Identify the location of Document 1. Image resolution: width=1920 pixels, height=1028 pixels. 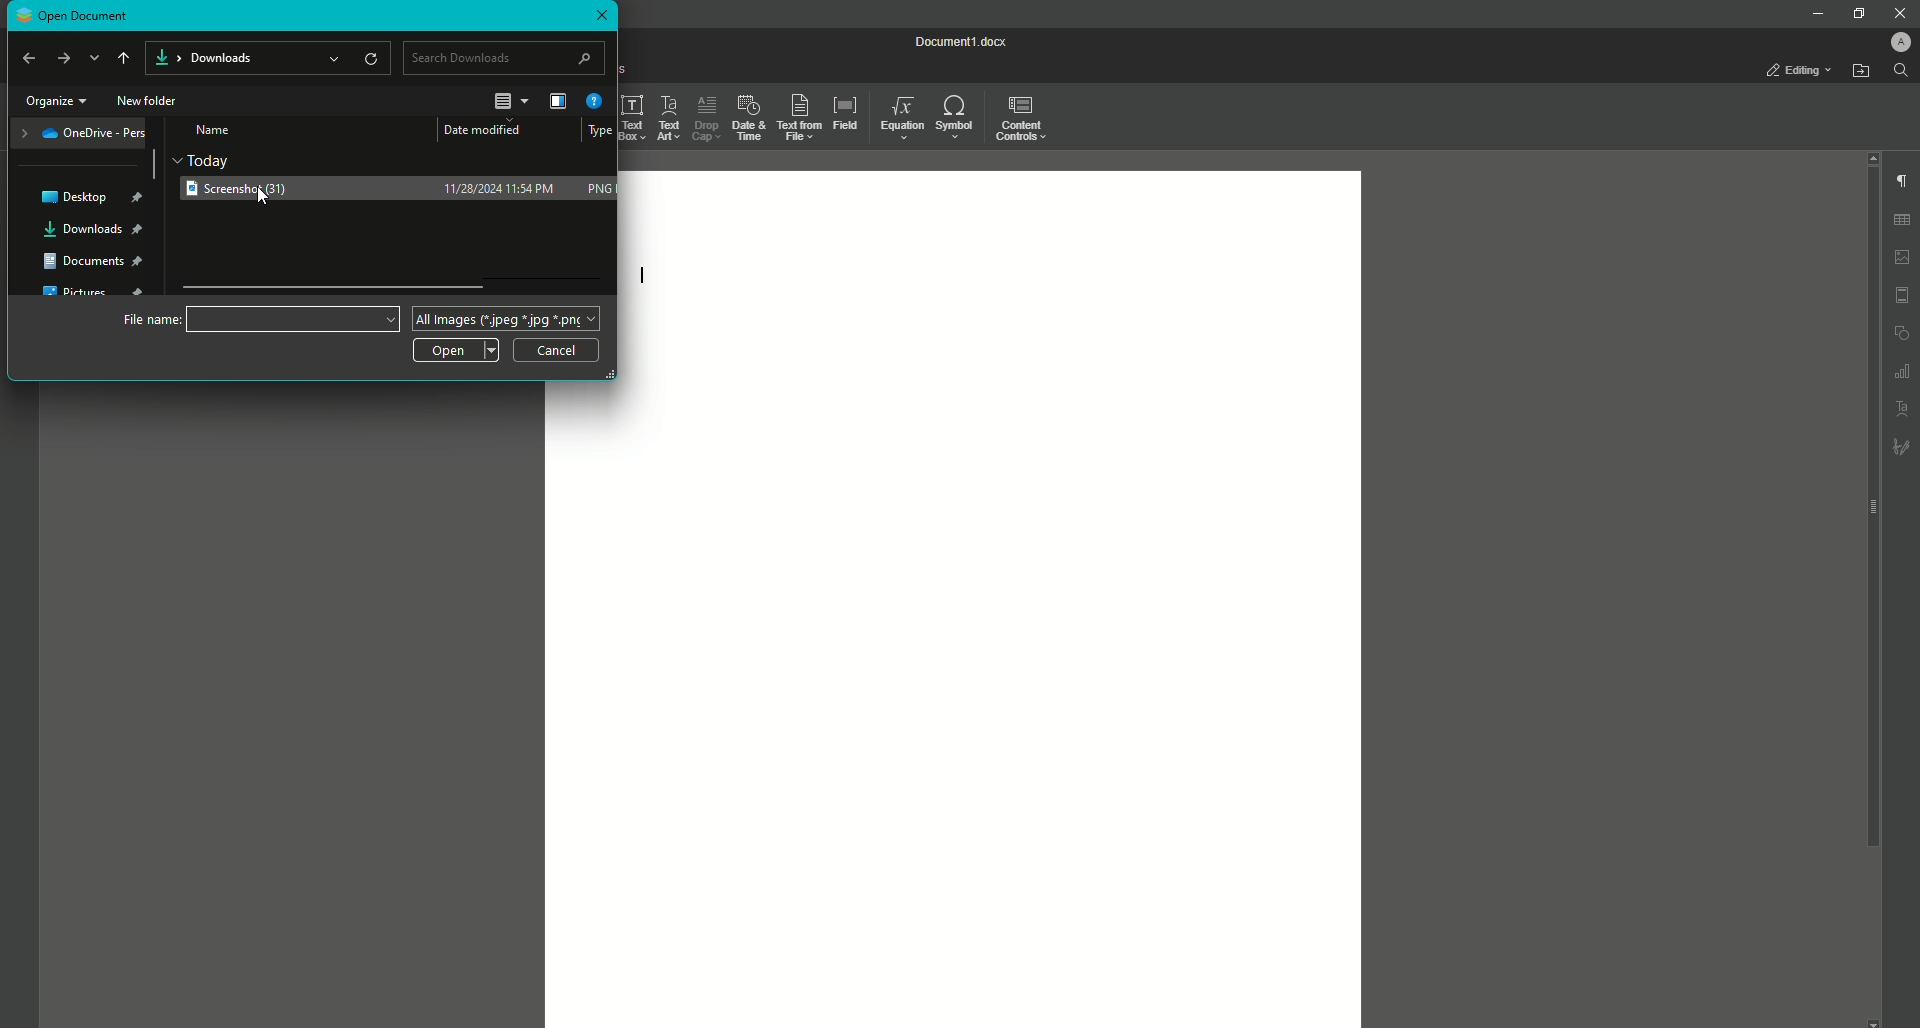
(960, 41).